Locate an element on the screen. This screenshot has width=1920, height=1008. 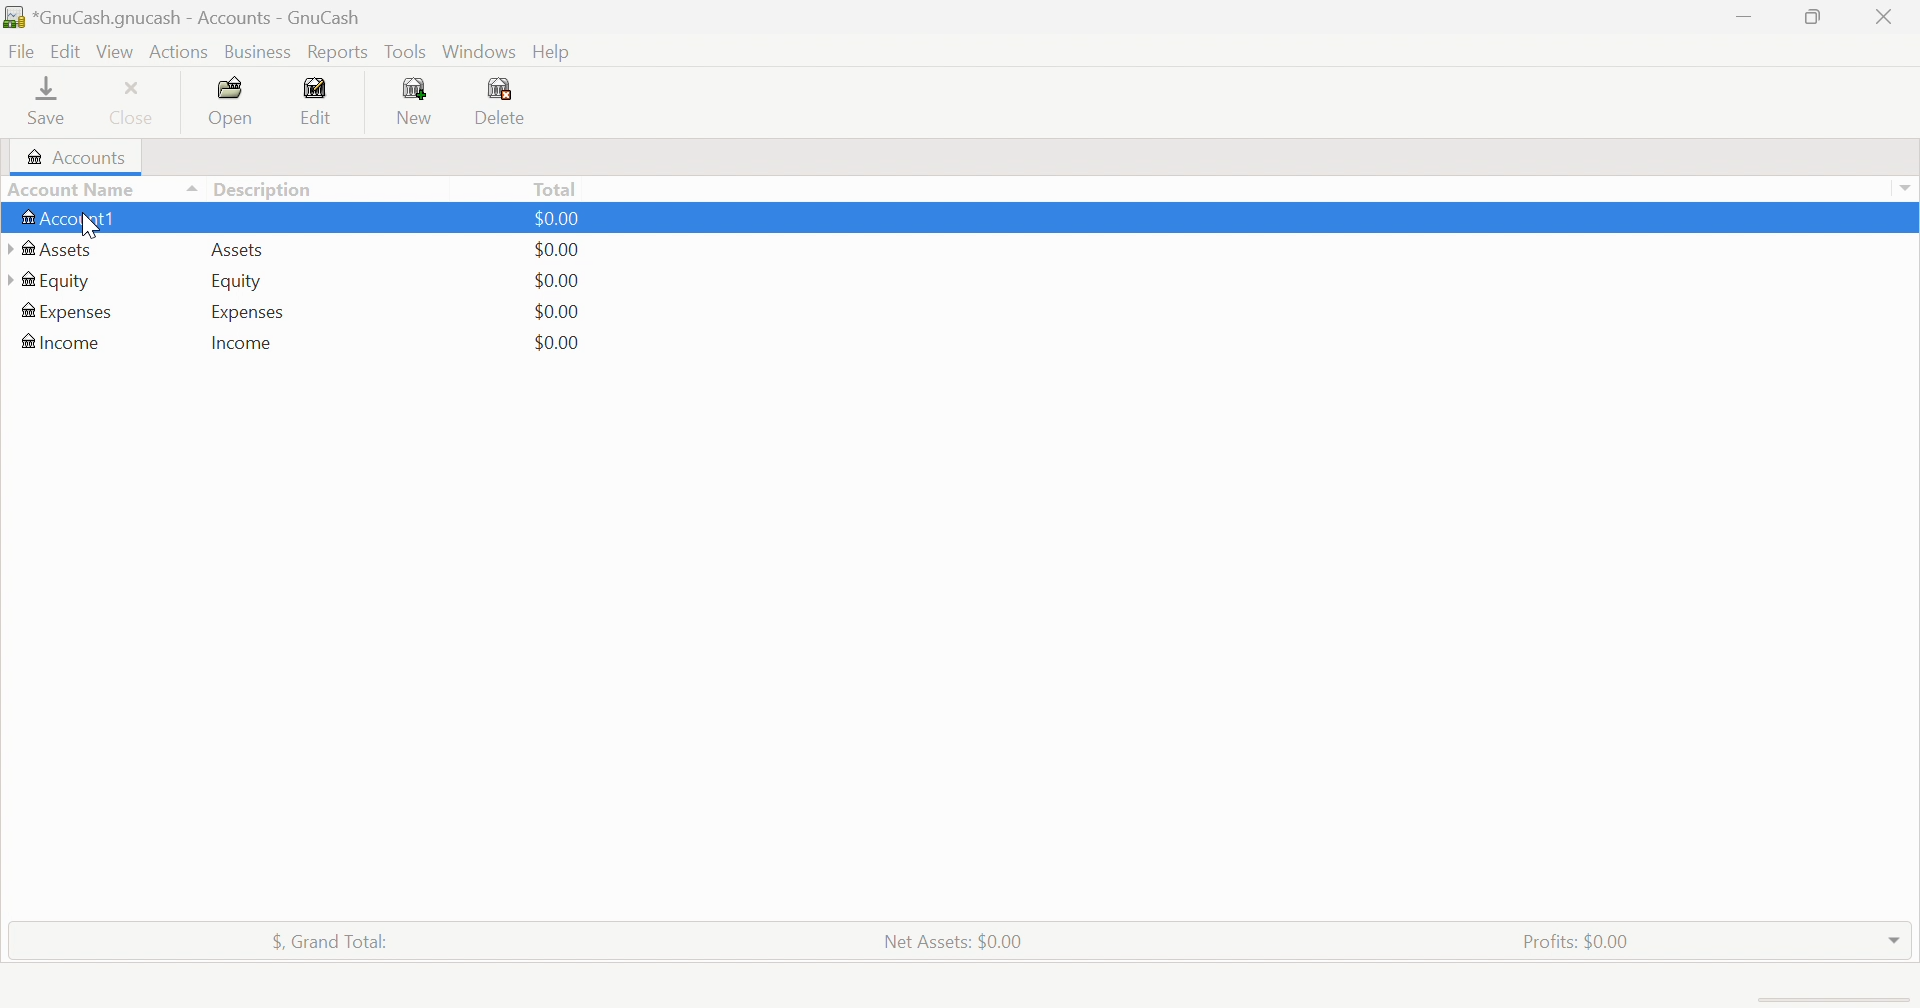
Windows is located at coordinates (478, 50).